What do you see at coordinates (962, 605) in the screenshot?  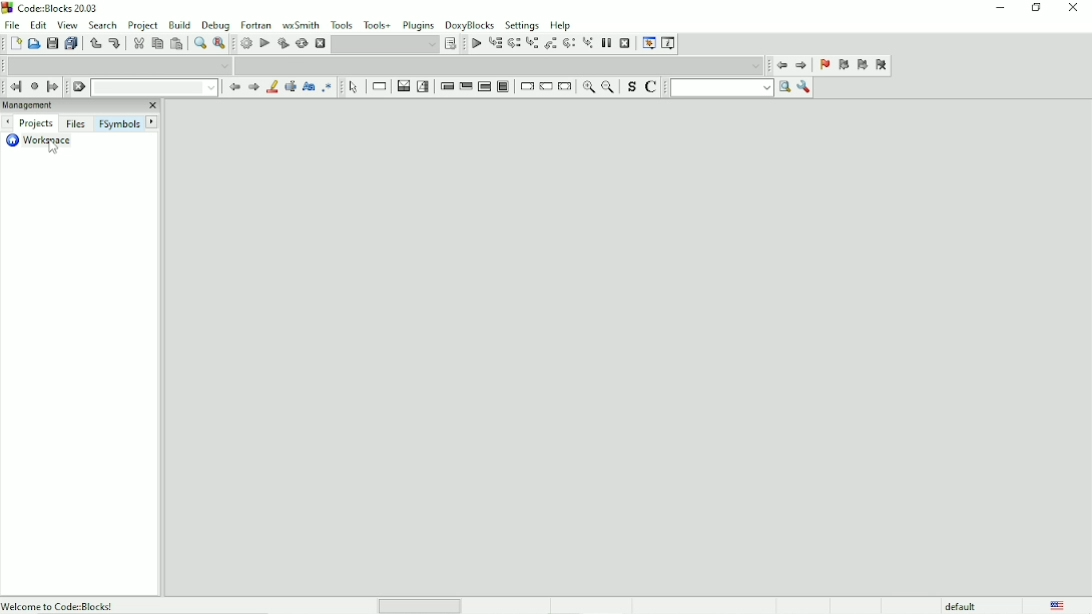 I see `default` at bounding box center [962, 605].